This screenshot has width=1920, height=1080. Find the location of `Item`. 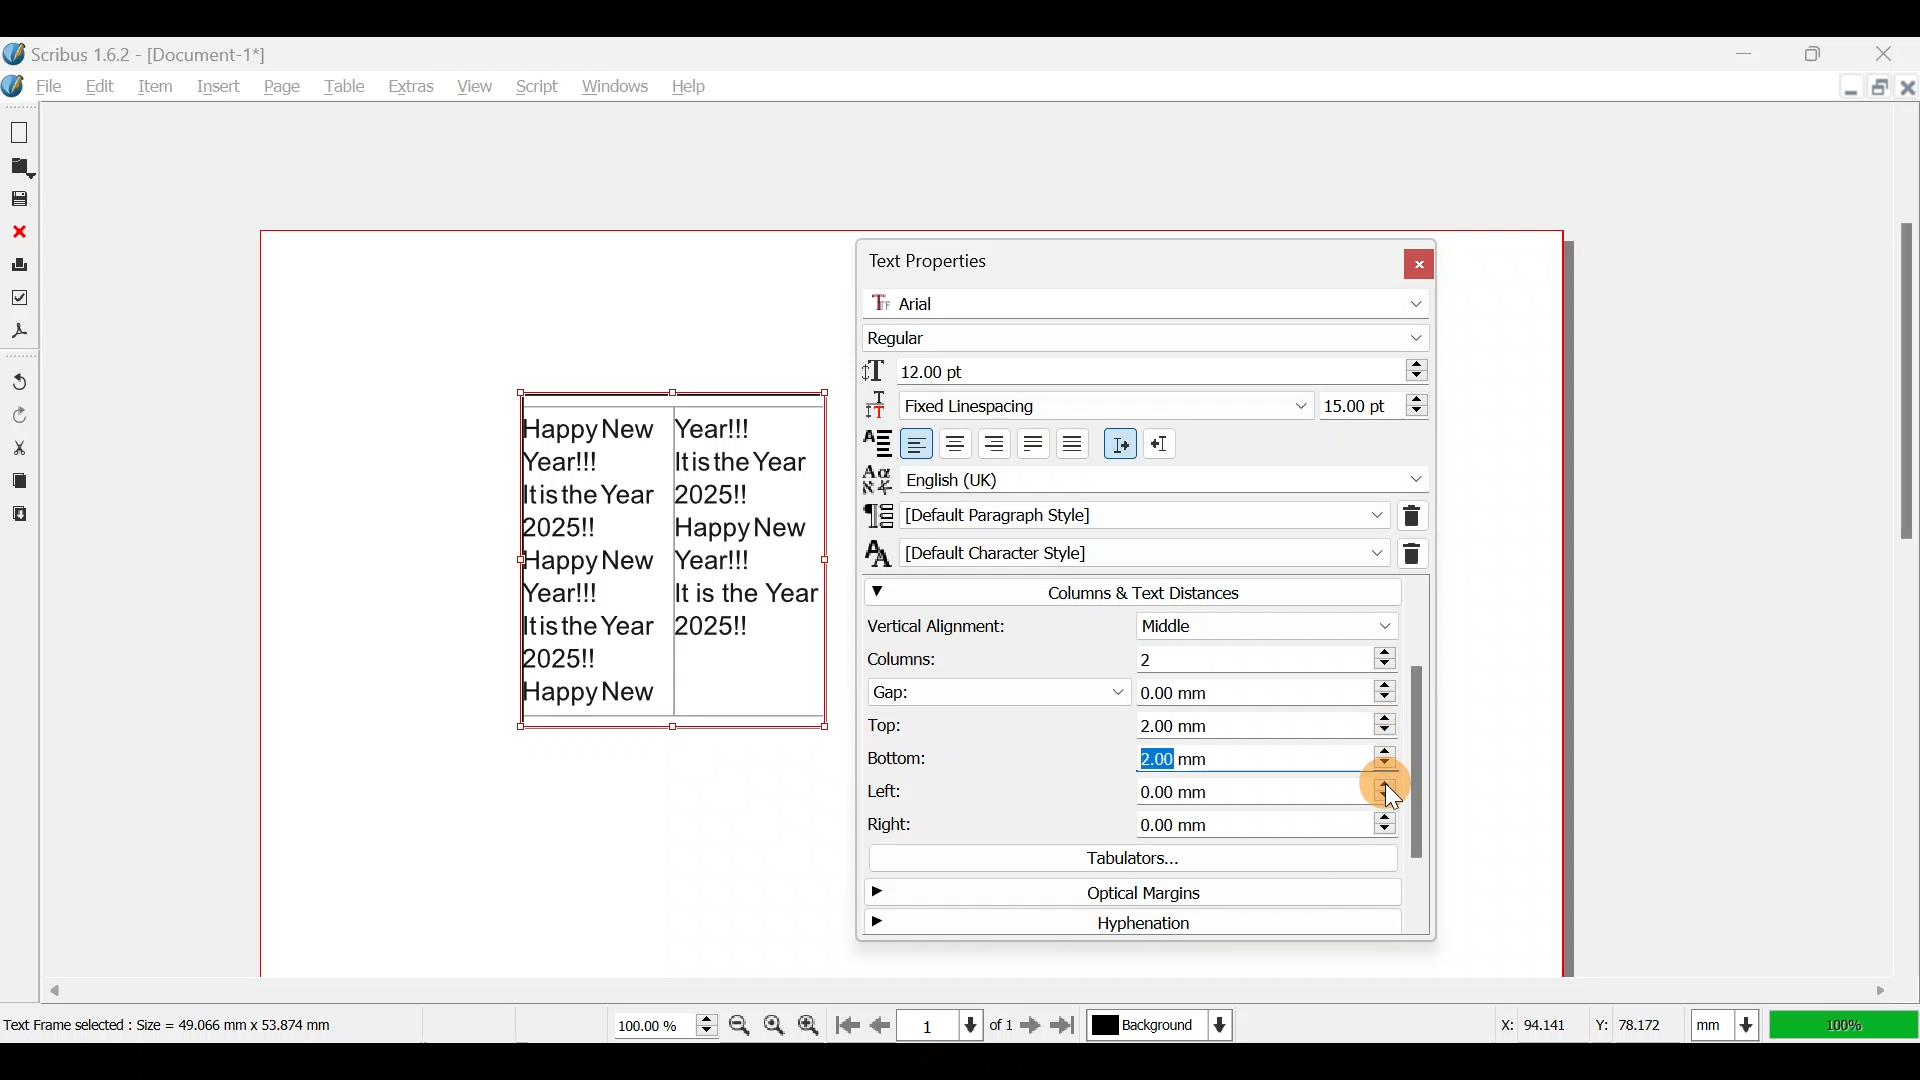

Item is located at coordinates (159, 86).